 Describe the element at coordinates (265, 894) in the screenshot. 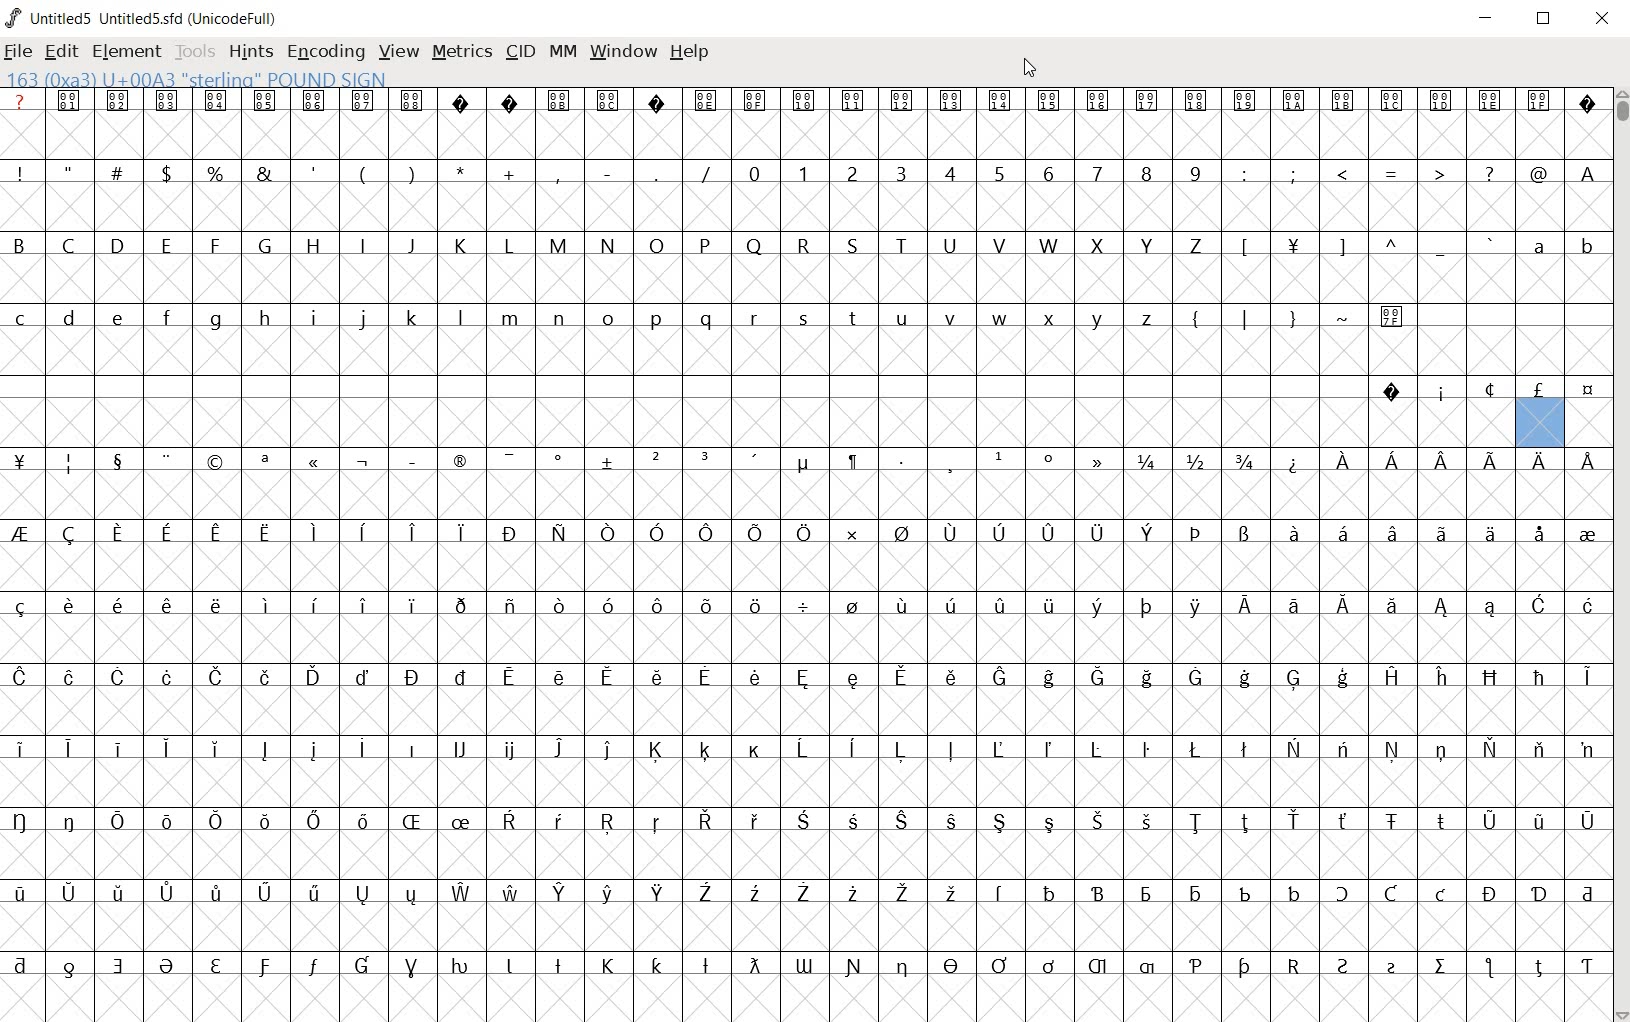

I see `Symbol` at that location.